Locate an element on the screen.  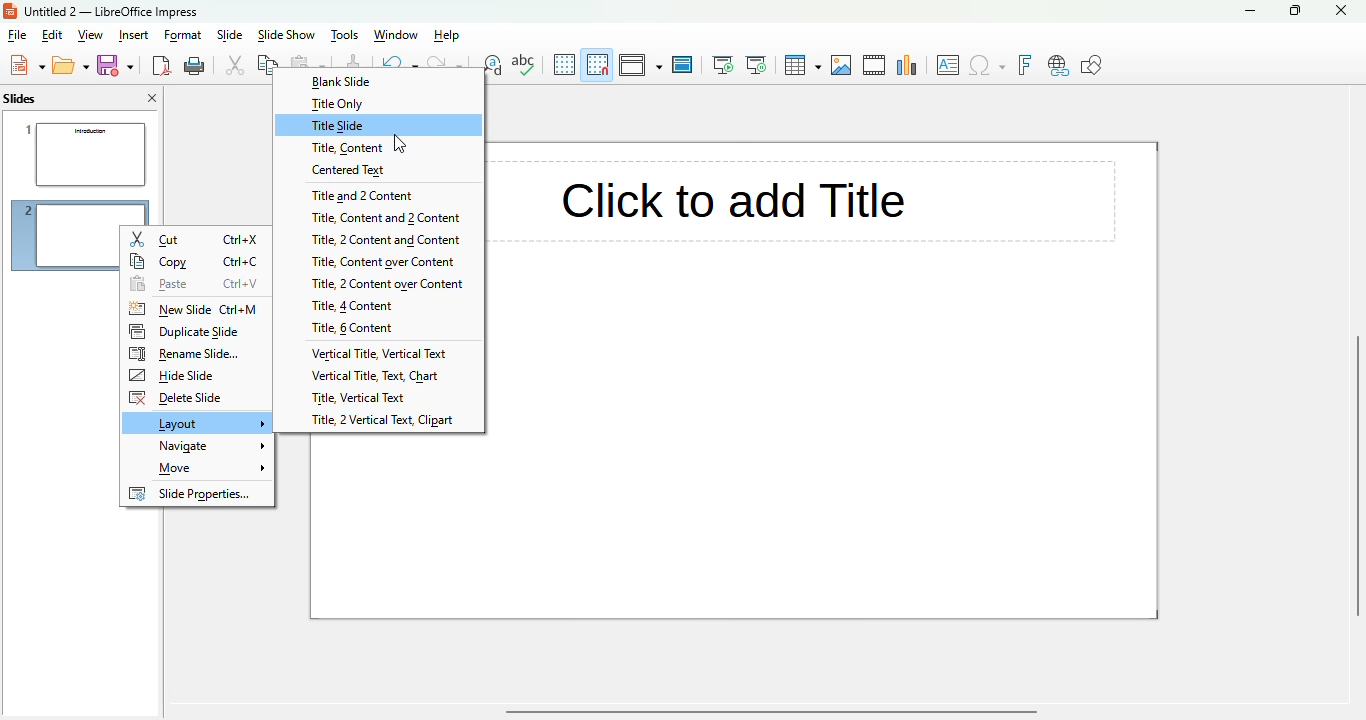
click to add title is located at coordinates (807, 201).